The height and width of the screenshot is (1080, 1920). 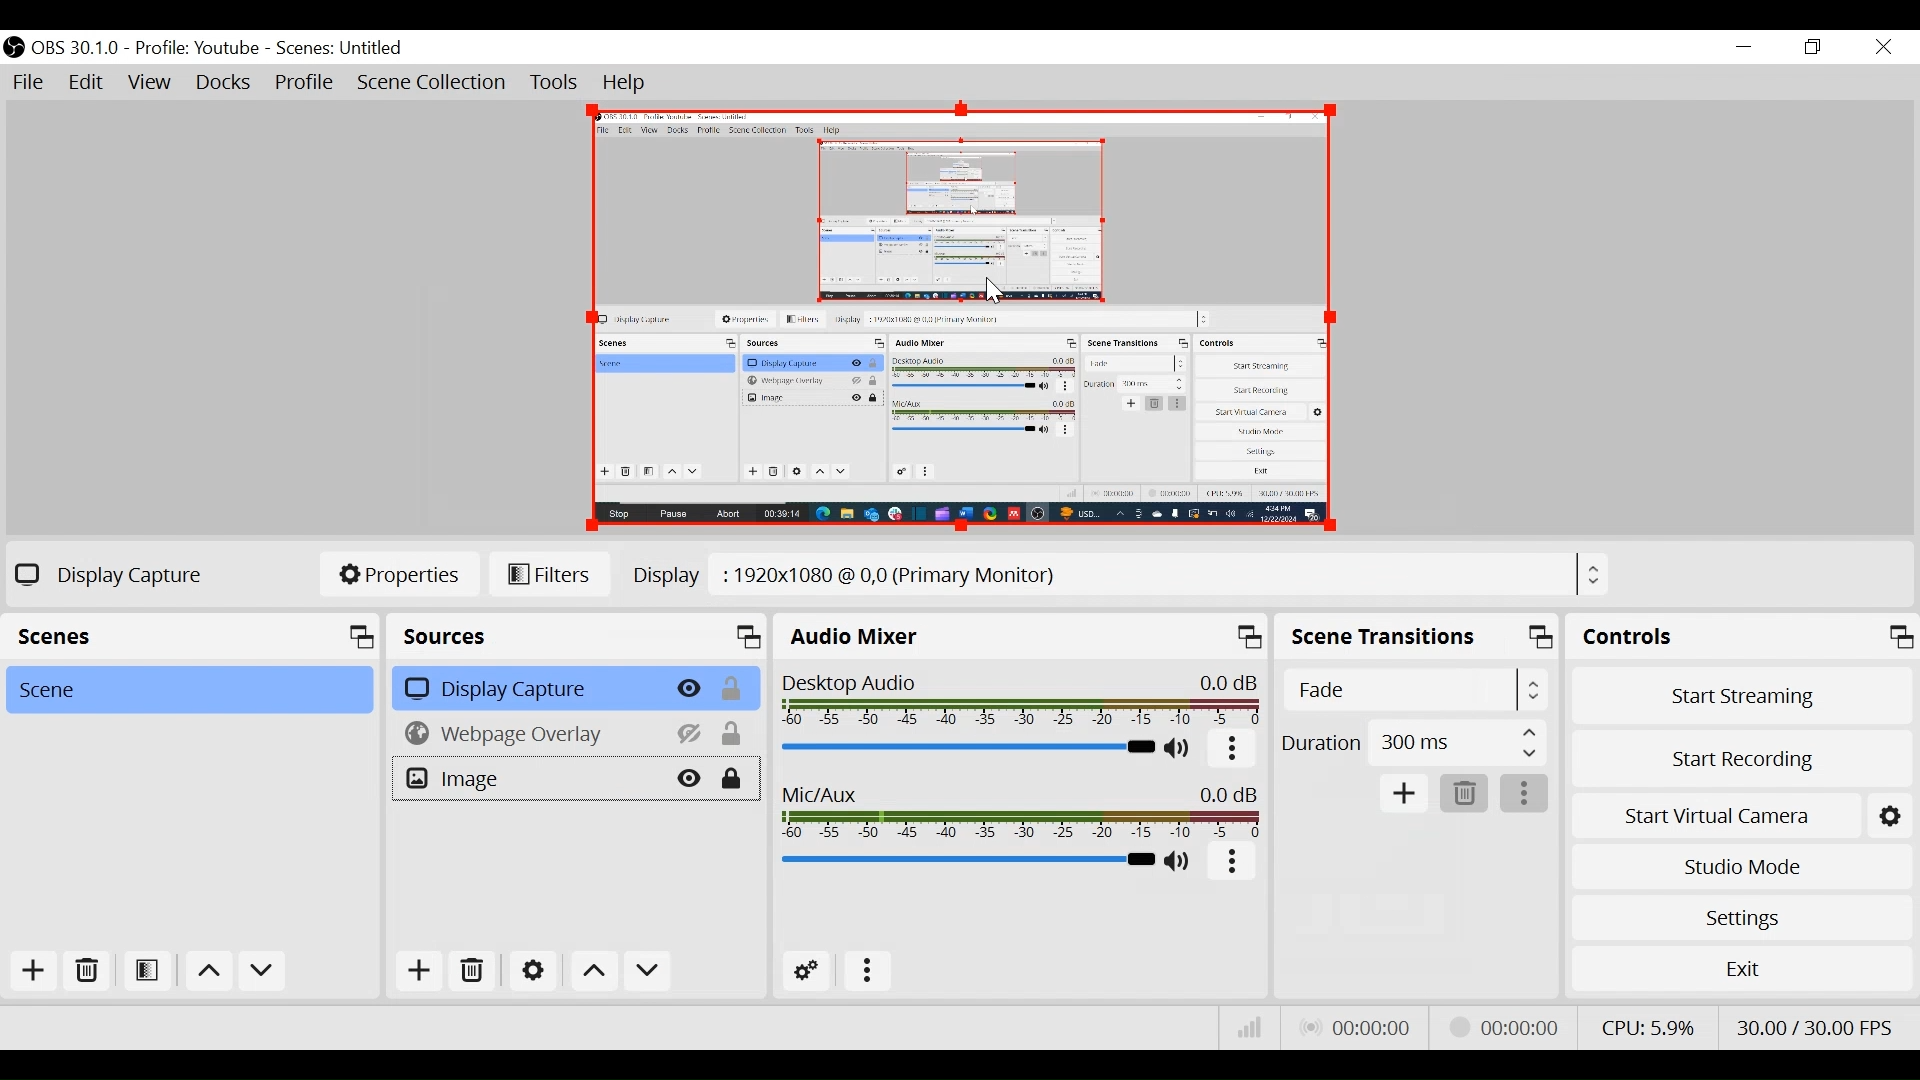 What do you see at coordinates (685, 734) in the screenshot?
I see `Hide/Display` at bounding box center [685, 734].